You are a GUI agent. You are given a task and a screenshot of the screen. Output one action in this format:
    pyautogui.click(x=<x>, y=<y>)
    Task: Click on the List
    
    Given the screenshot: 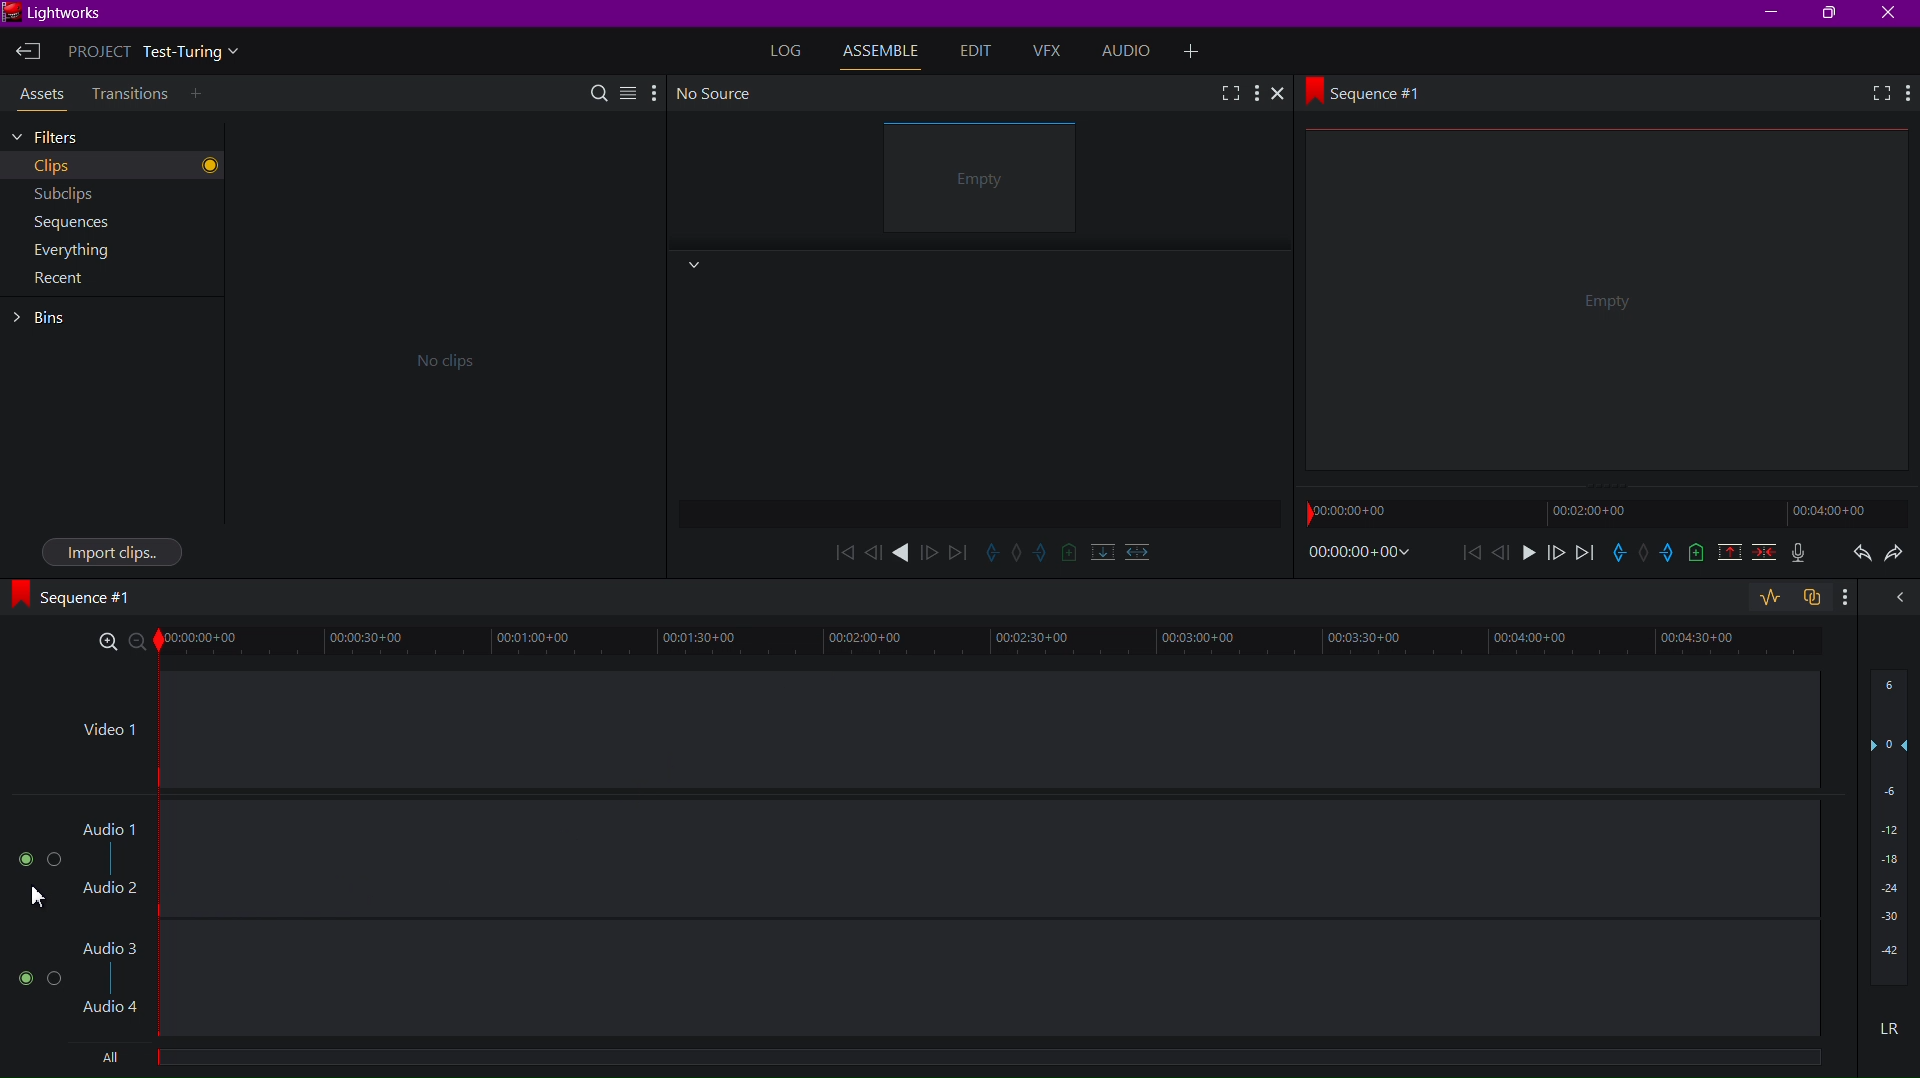 What is the action you would take?
    pyautogui.click(x=627, y=90)
    